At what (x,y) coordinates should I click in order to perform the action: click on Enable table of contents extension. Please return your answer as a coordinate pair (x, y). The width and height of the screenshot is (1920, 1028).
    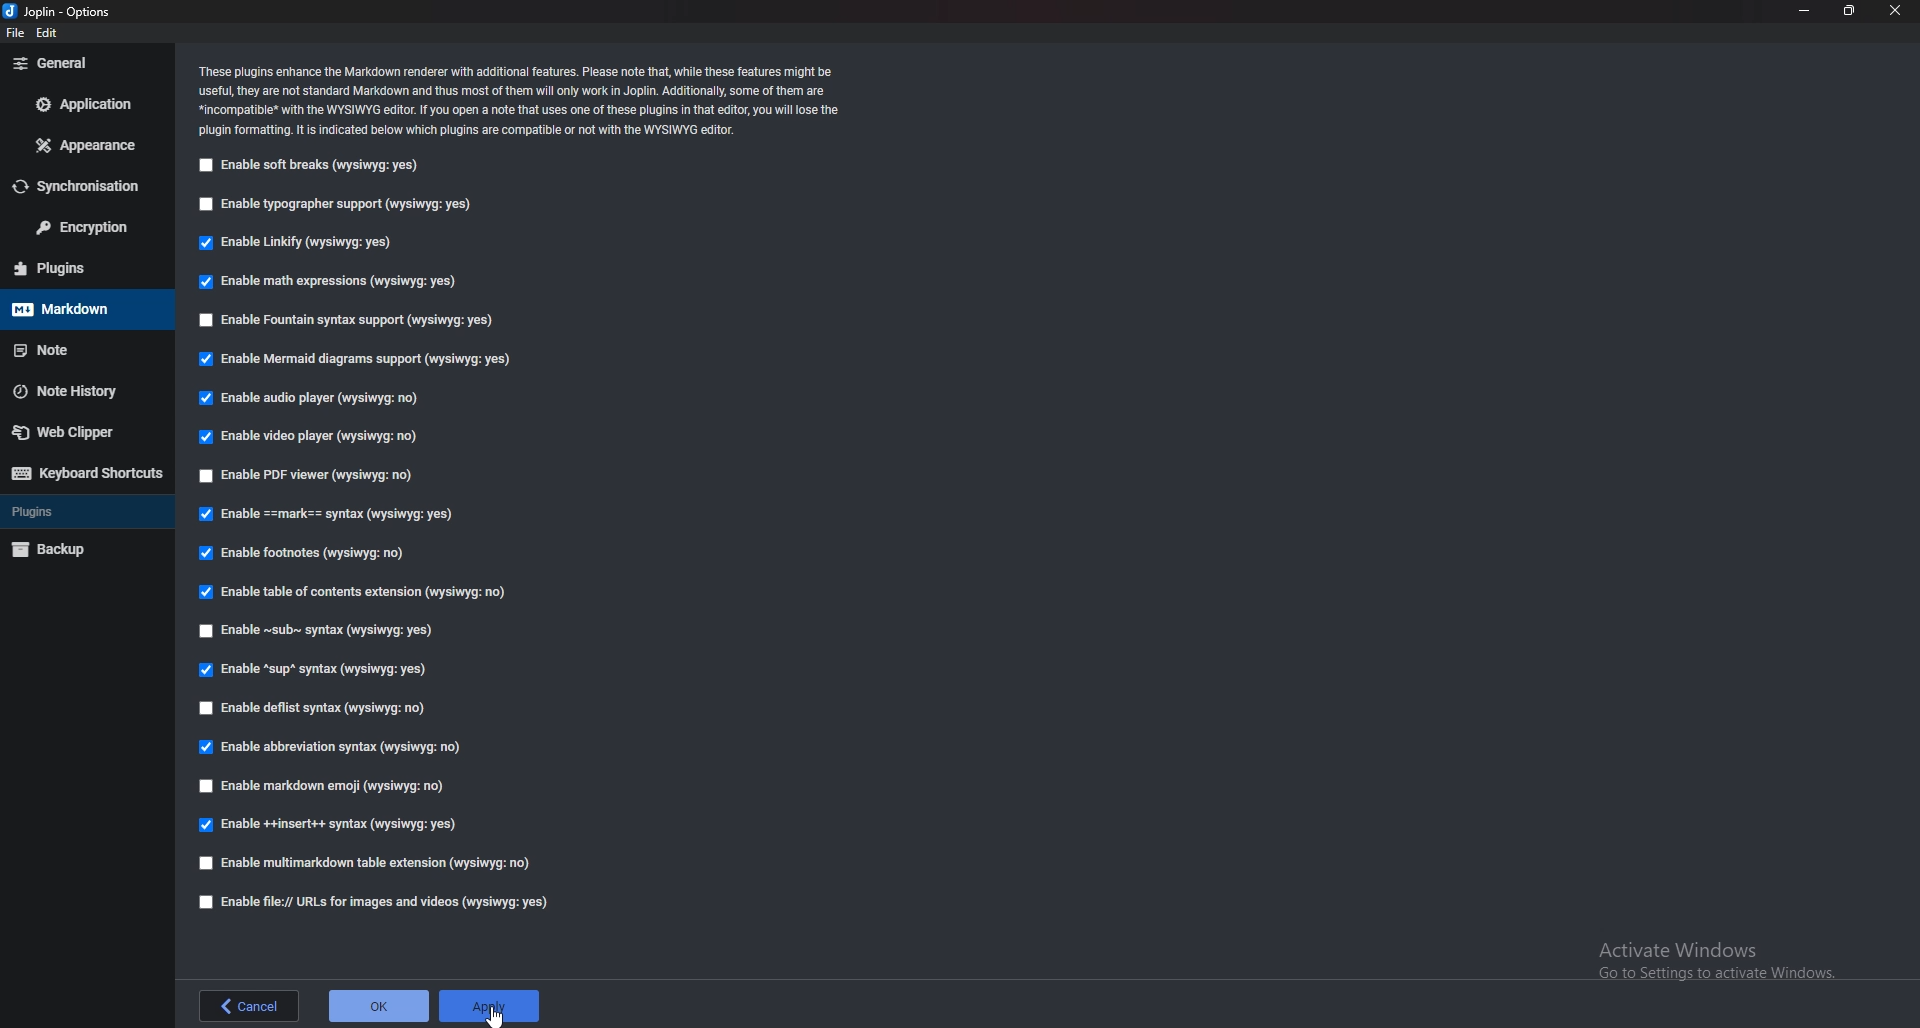
    Looking at the image, I should click on (354, 593).